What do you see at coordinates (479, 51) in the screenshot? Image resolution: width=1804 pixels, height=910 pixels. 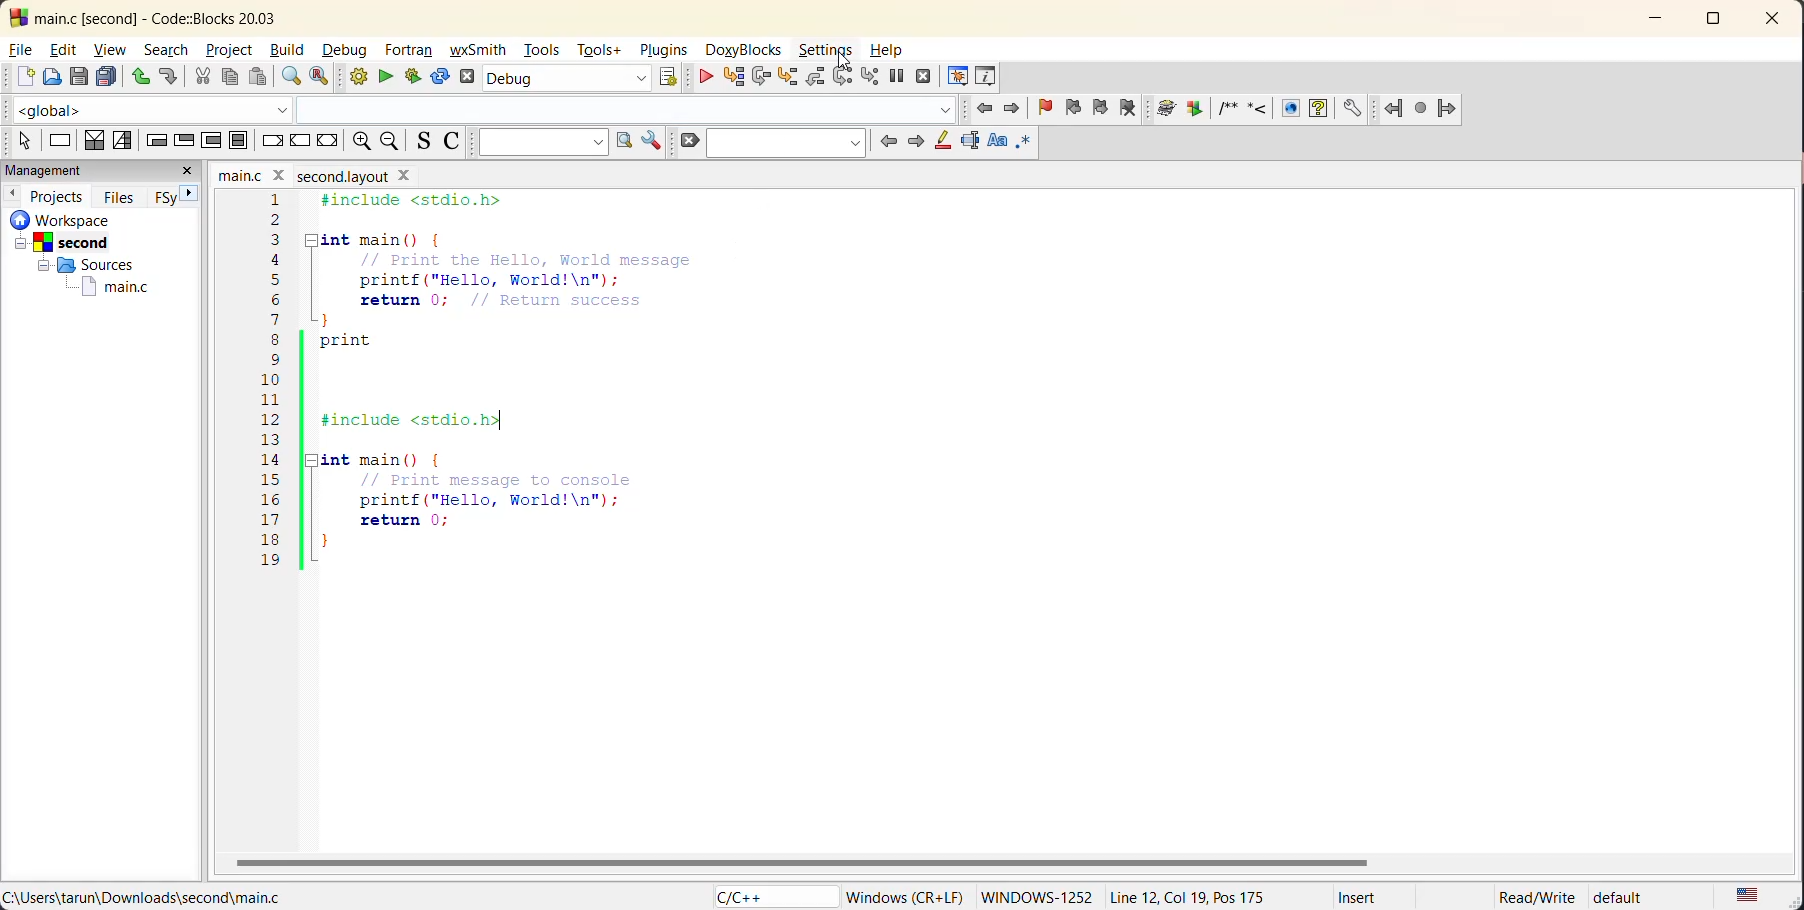 I see `wxsmith` at bounding box center [479, 51].